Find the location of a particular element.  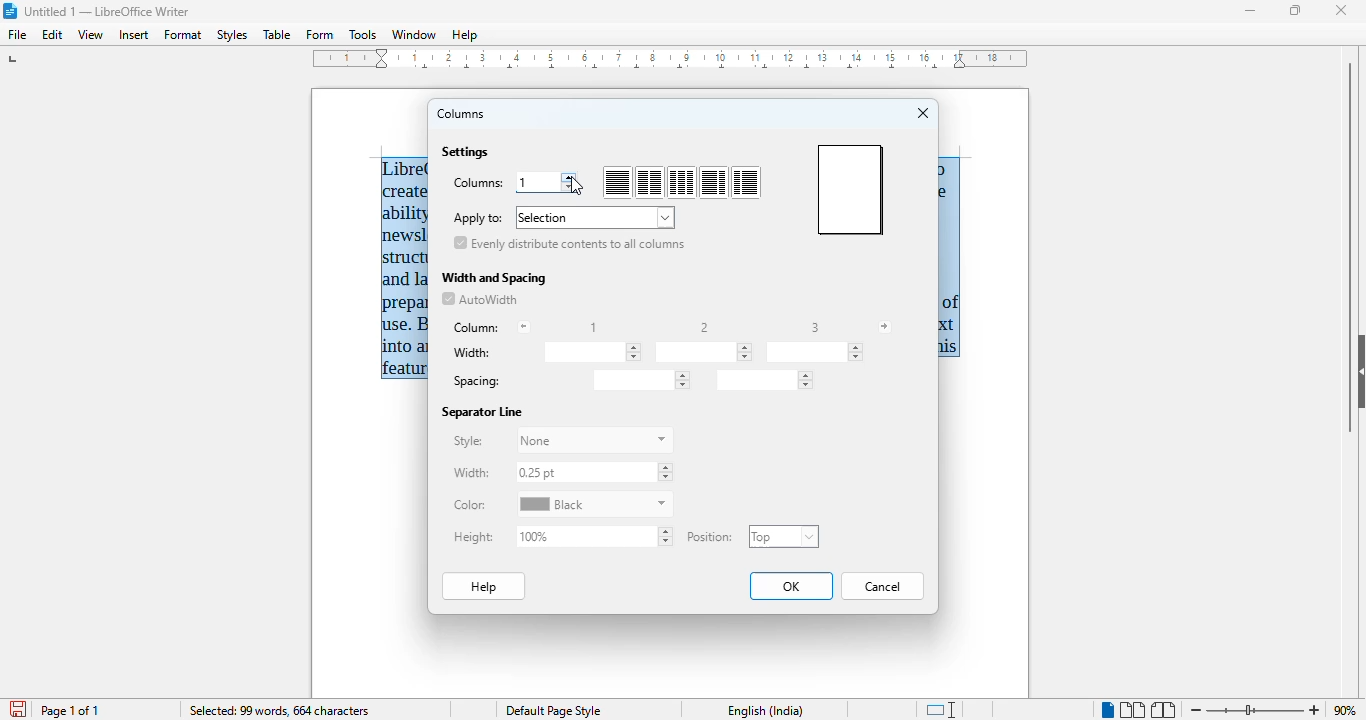

spacing is located at coordinates (476, 382).